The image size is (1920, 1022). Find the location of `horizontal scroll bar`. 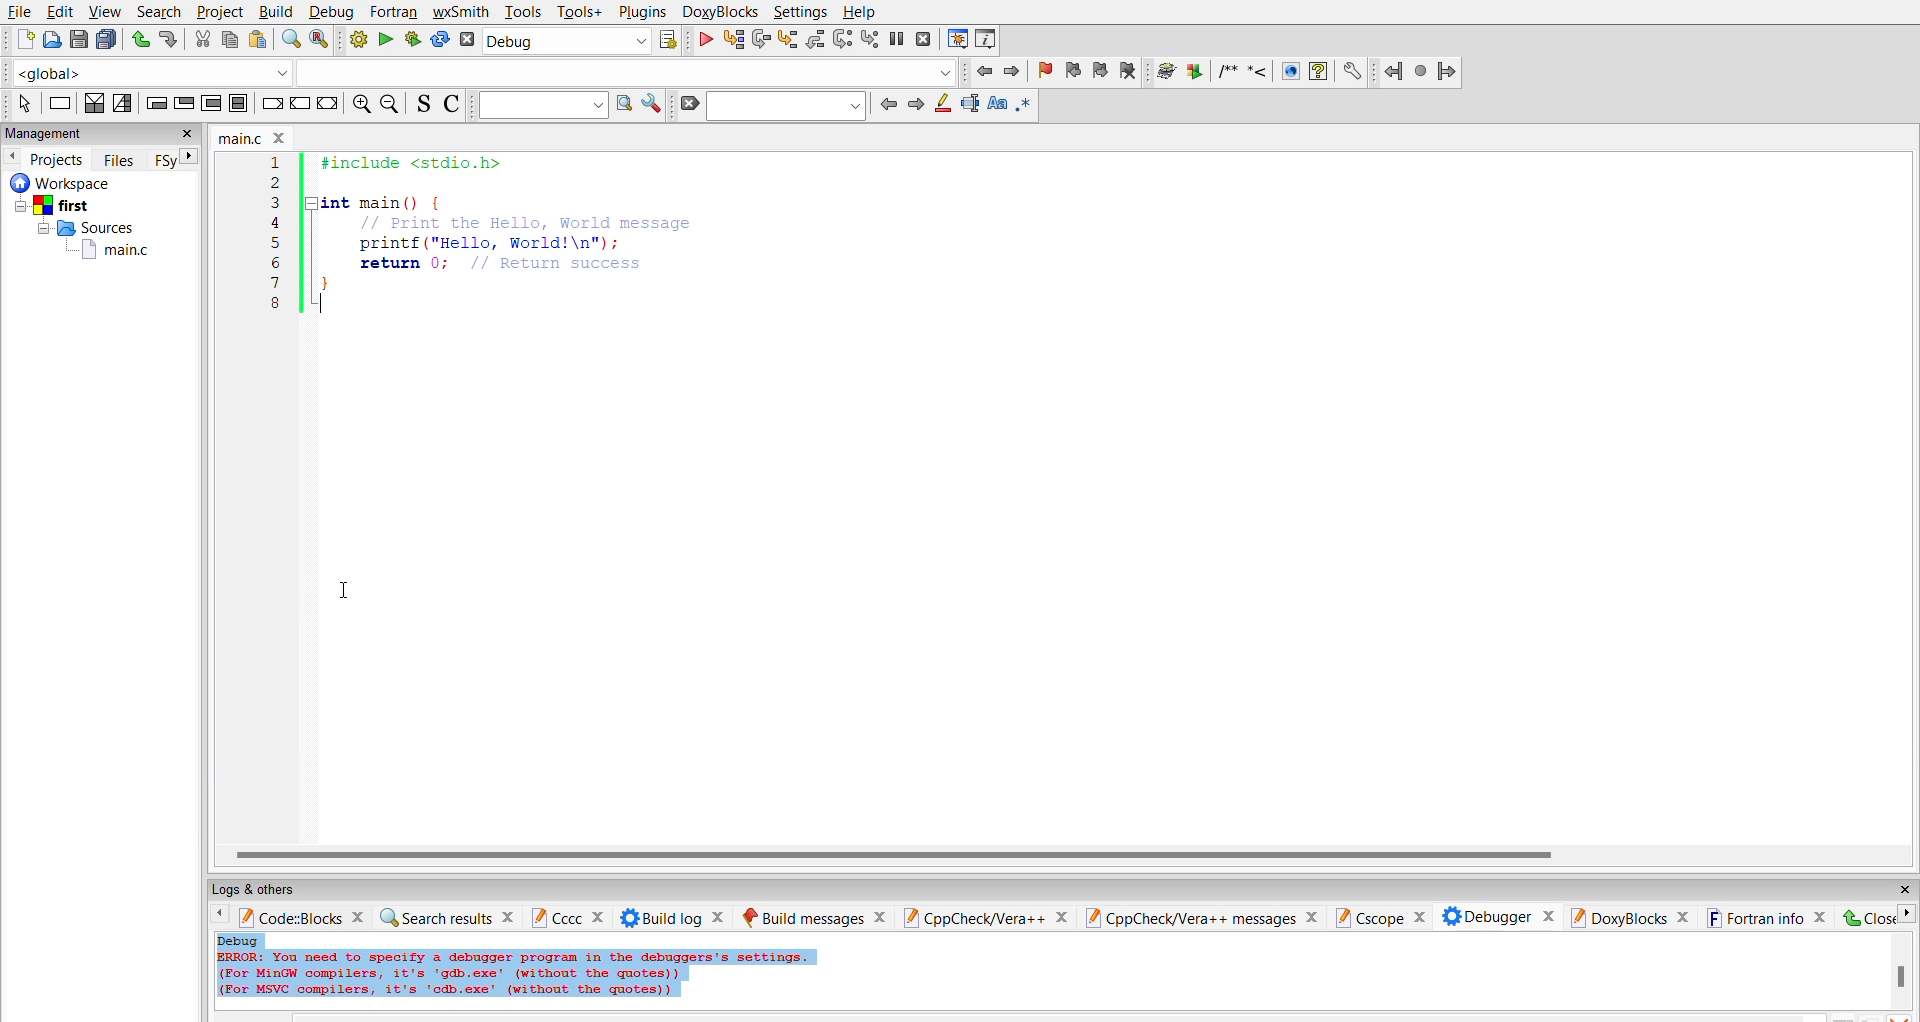

horizontal scroll bar is located at coordinates (881, 861).